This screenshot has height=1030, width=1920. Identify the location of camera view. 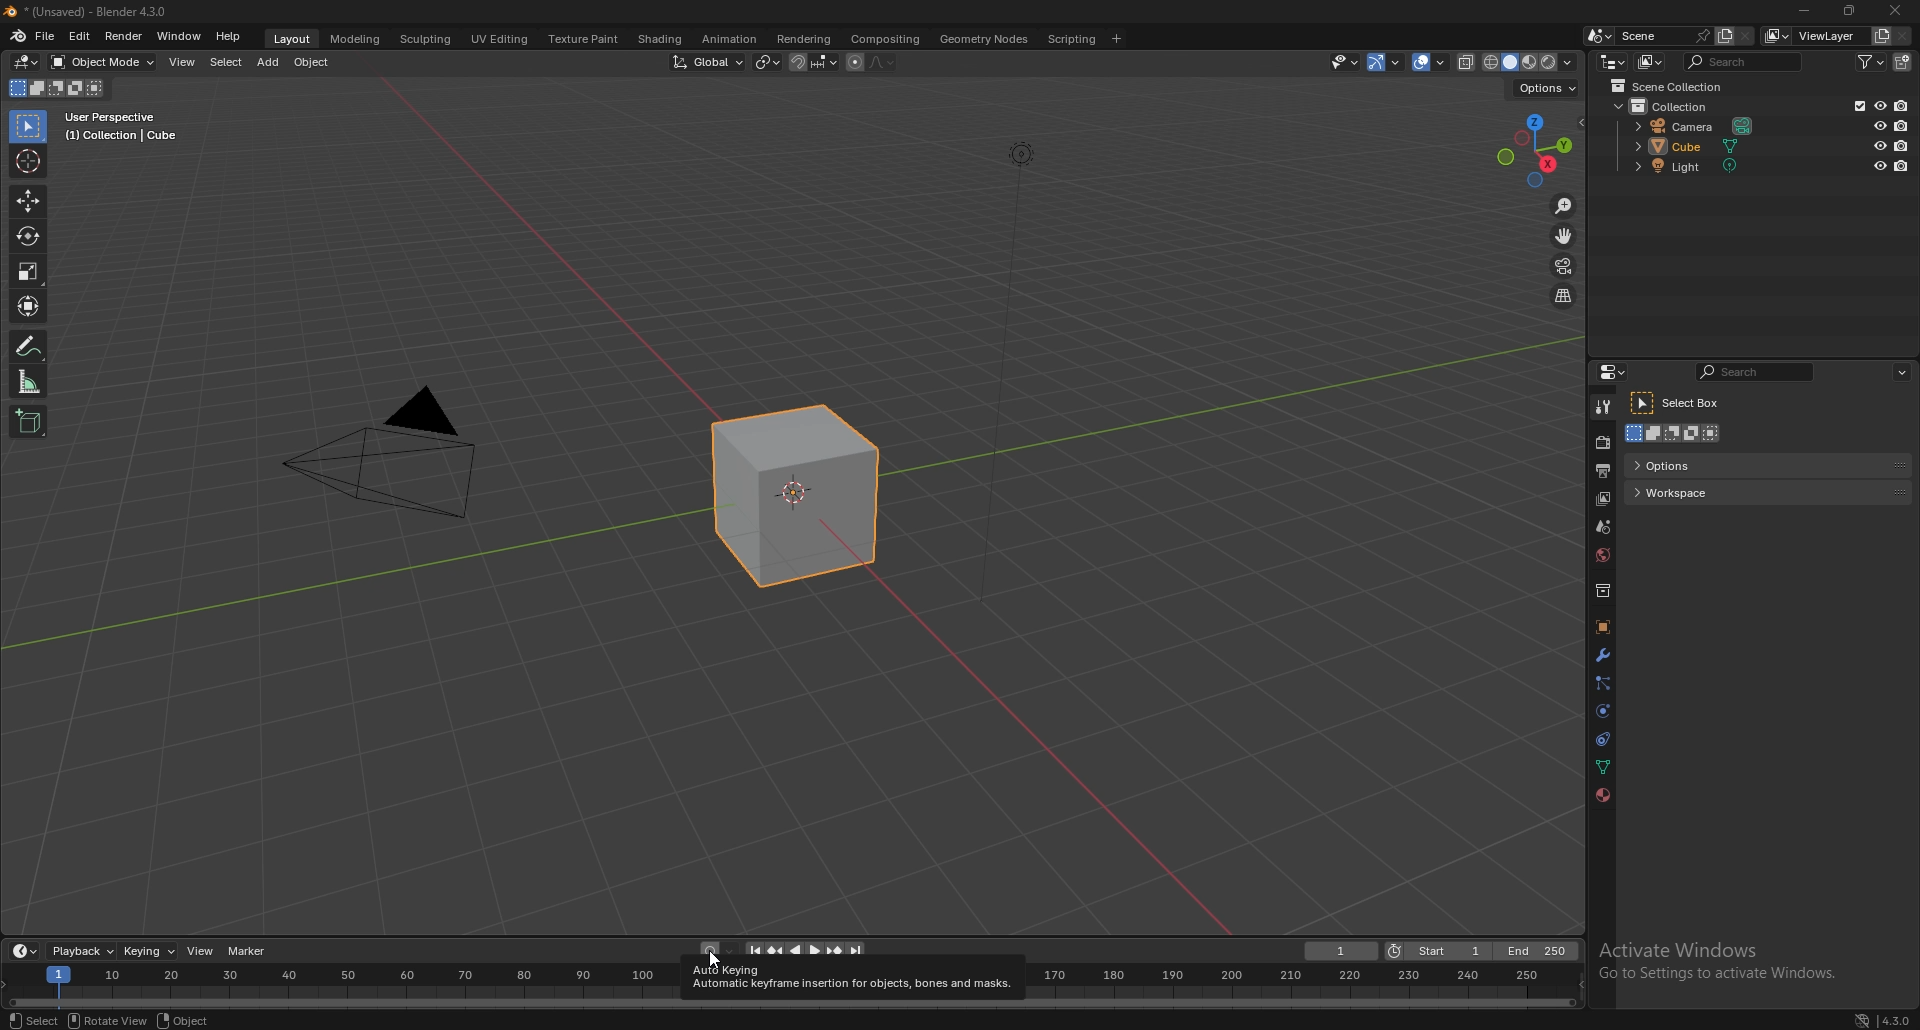
(1565, 265).